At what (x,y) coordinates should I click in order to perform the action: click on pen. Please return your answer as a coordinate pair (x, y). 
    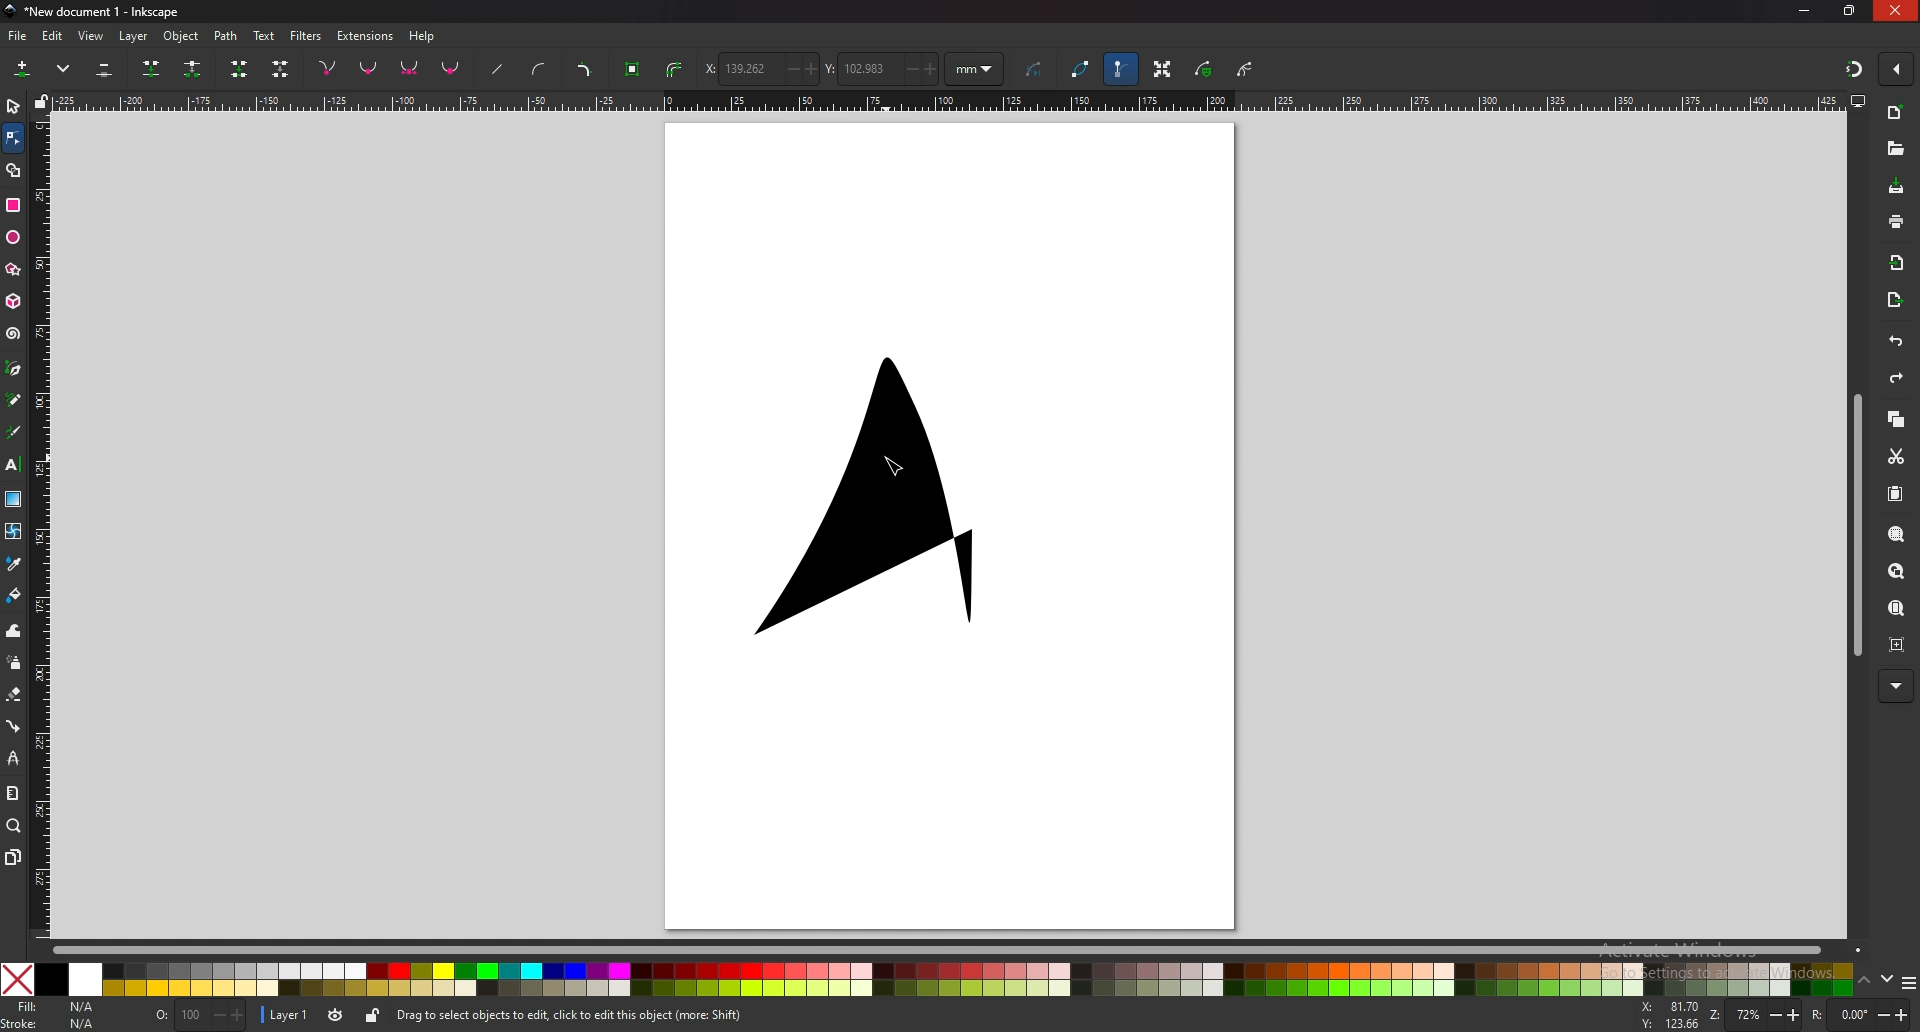
    Looking at the image, I should click on (14, 369).